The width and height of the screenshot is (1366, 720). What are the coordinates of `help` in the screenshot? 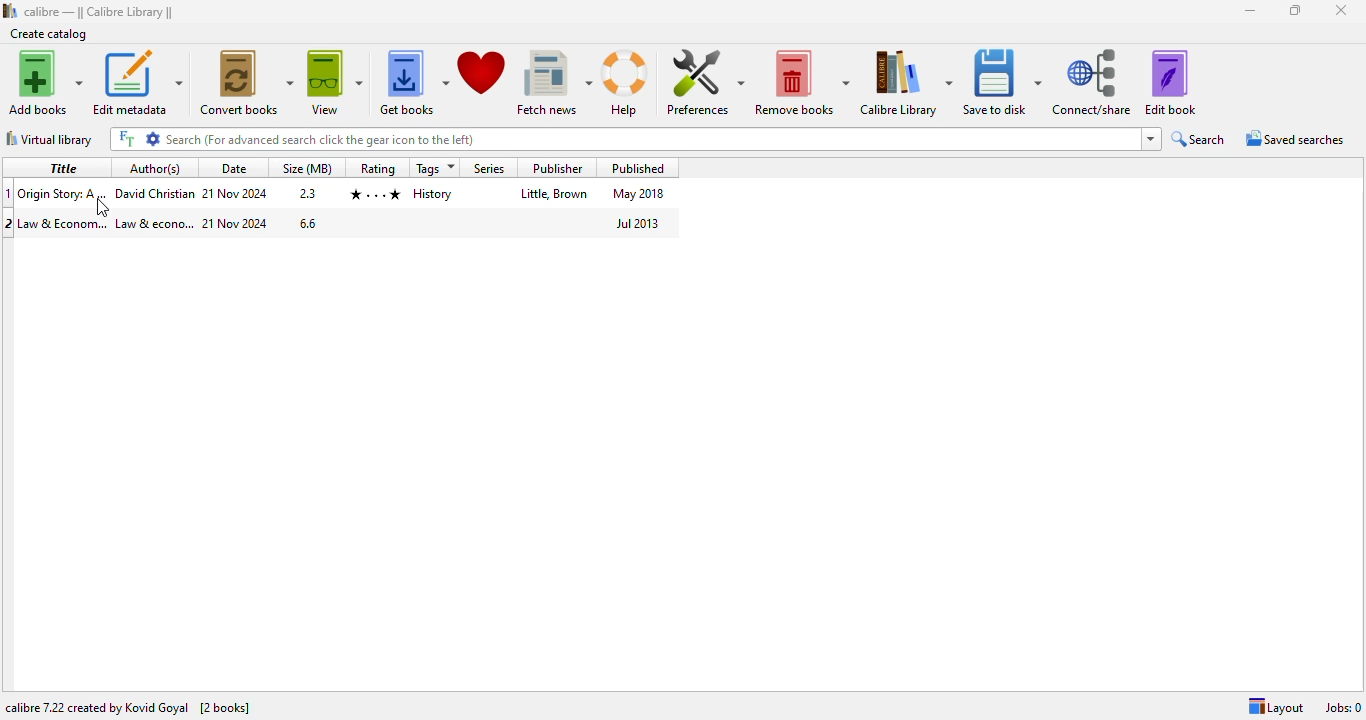 It's located at (628, 84).